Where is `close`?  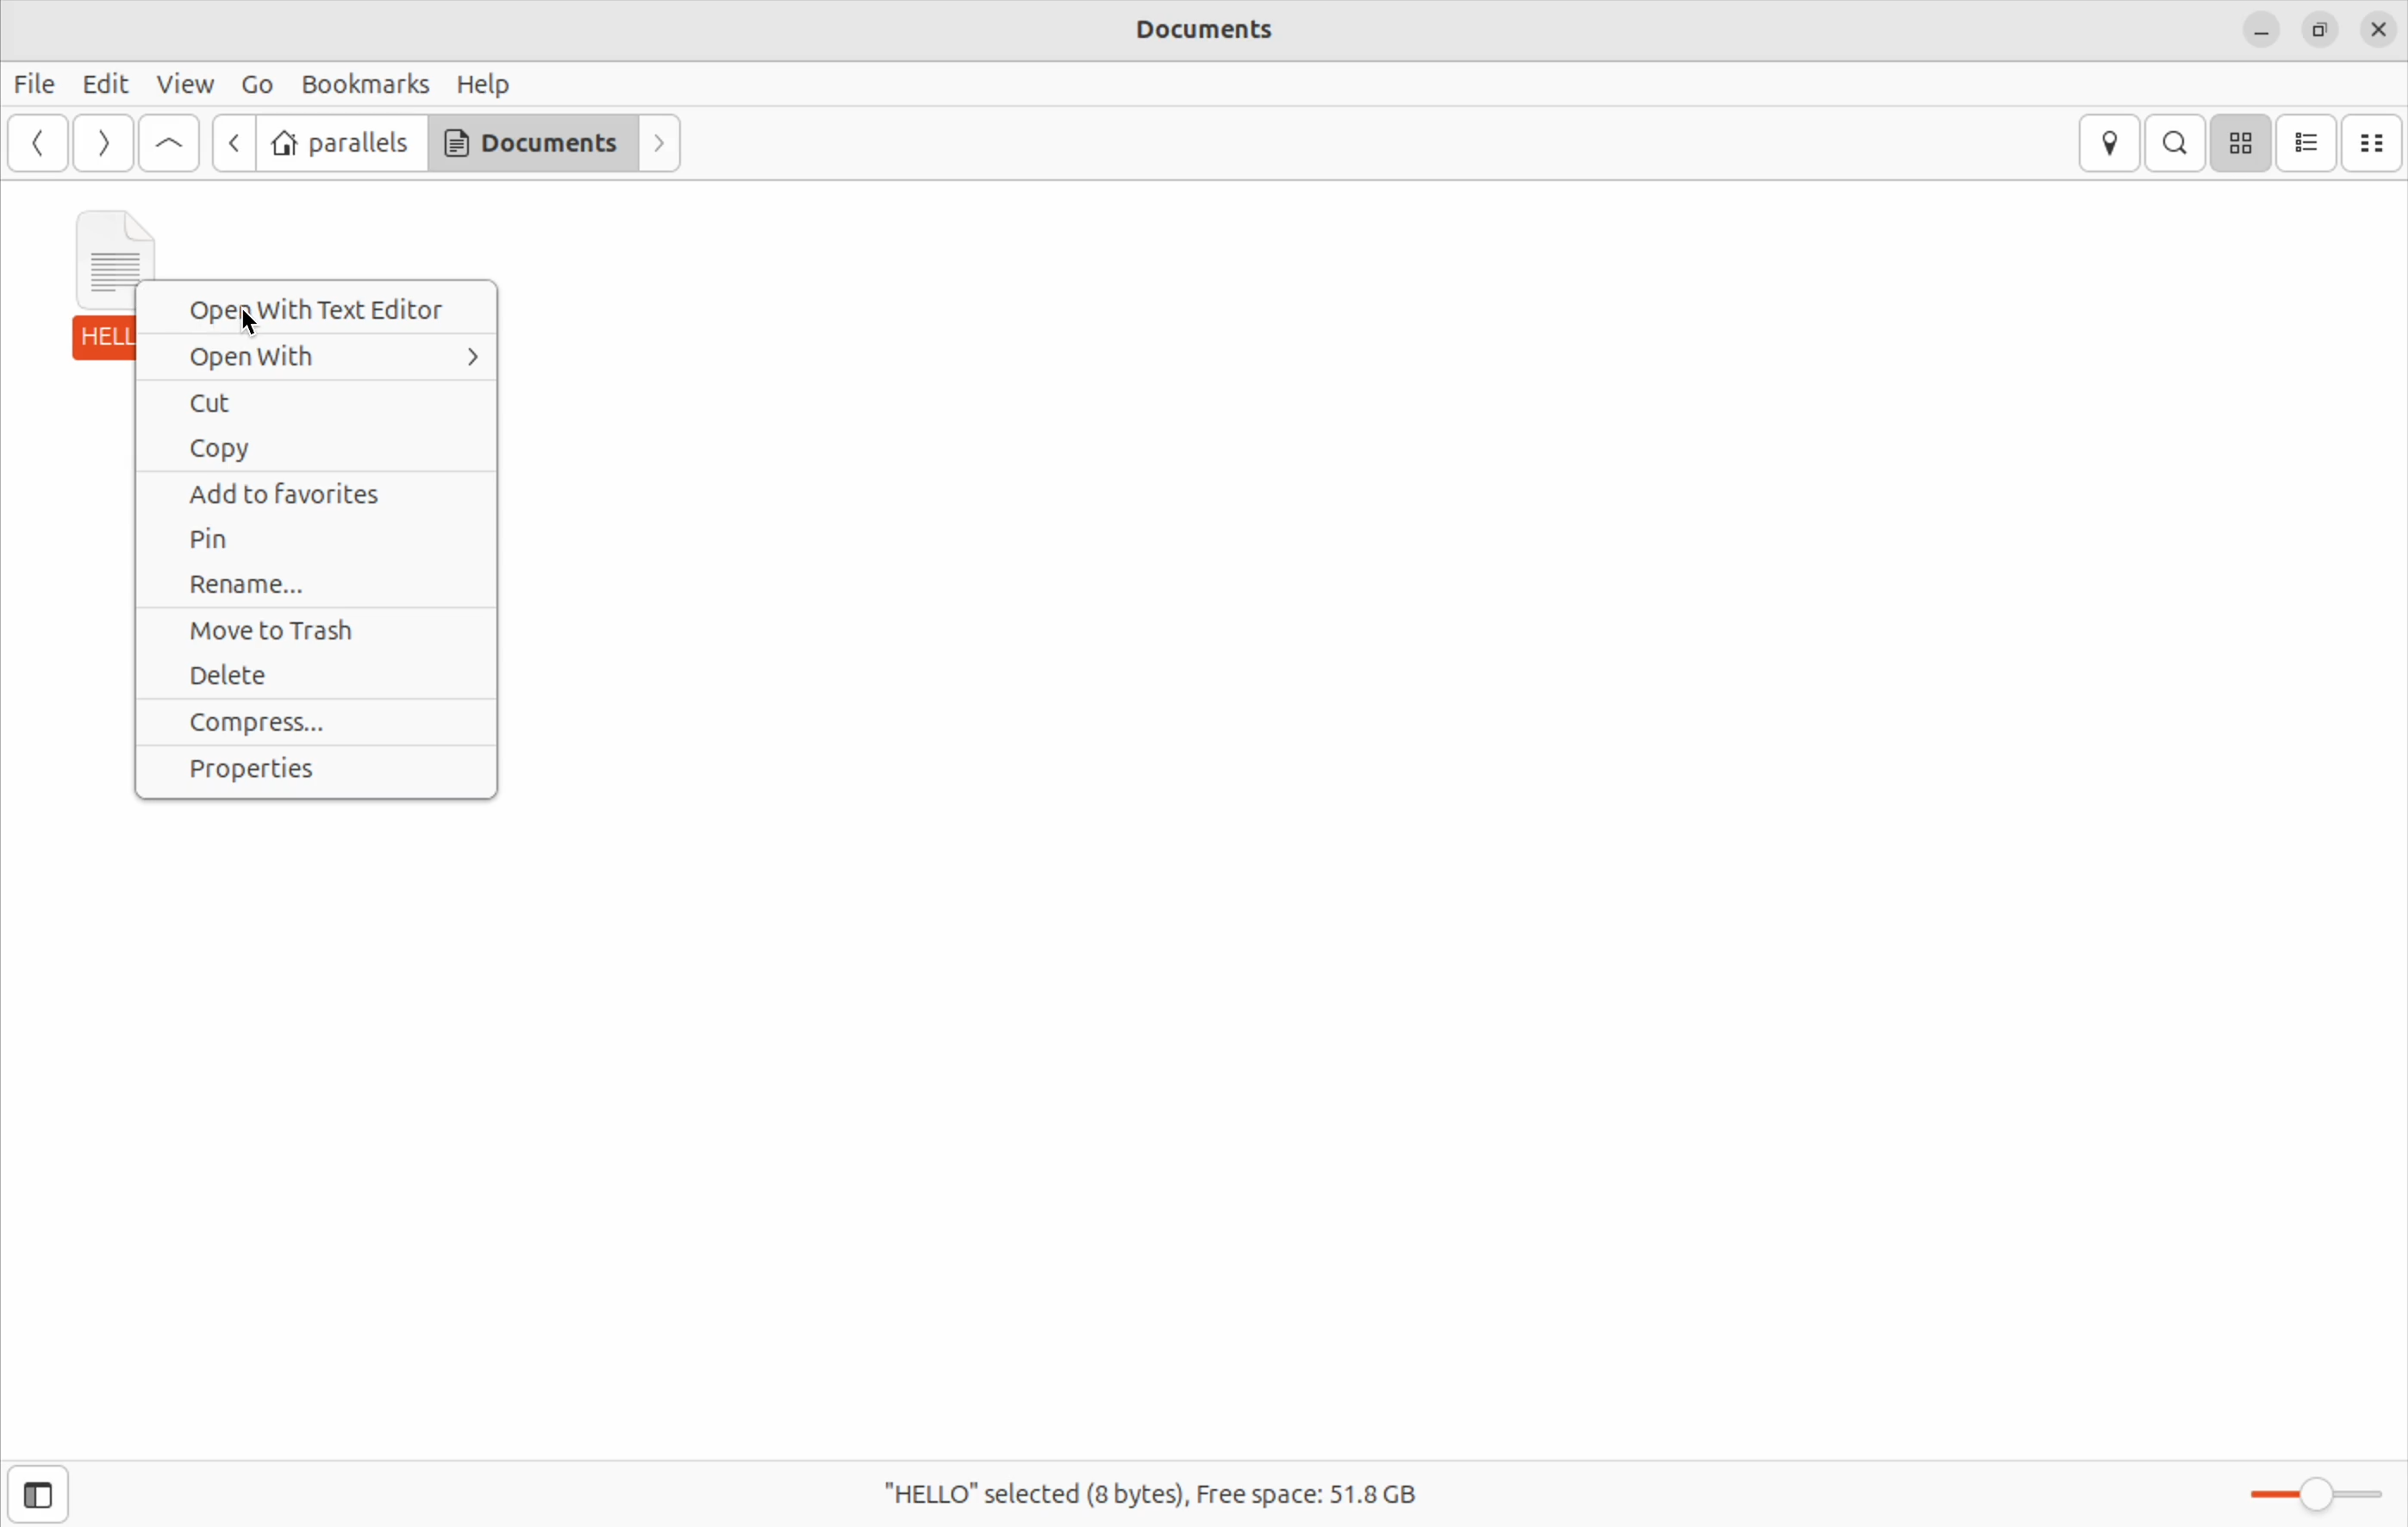 close is located at coordinates (2377, 31).